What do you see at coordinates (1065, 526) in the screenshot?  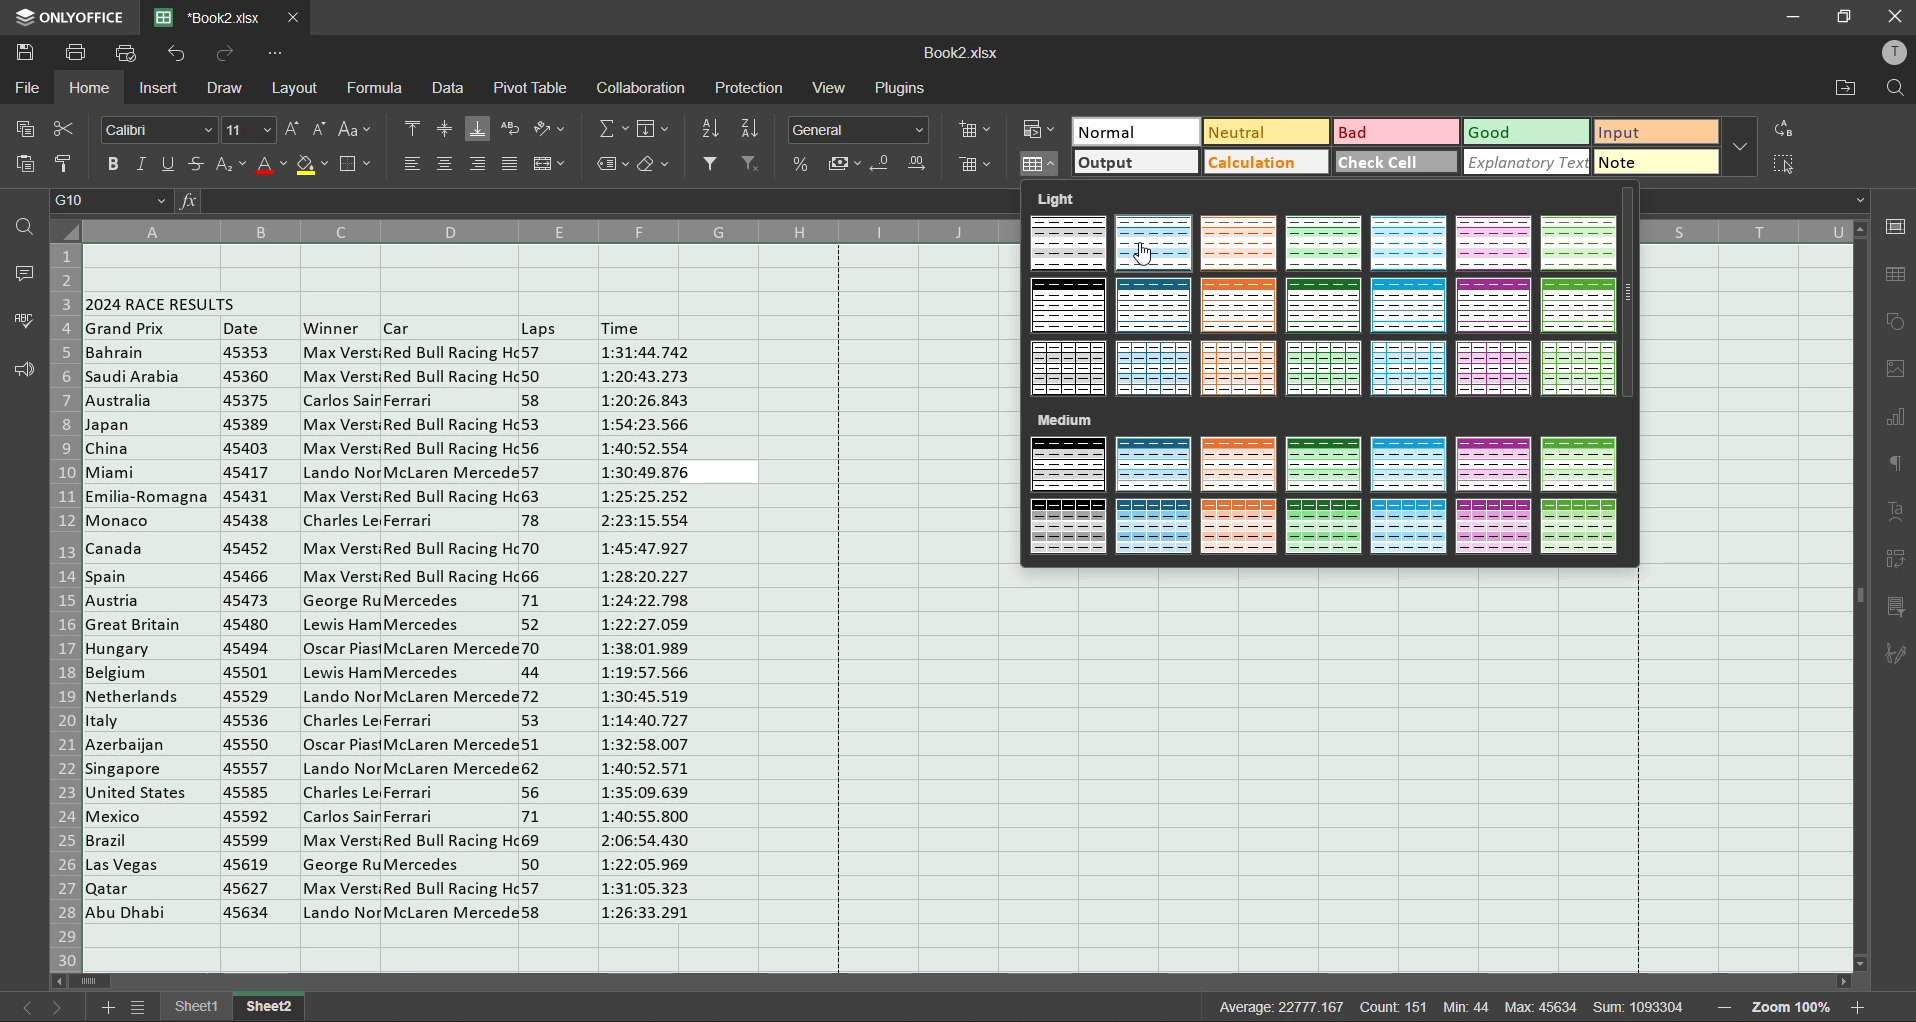 I see `table style medium 8` at bounding box center [1065, 526].